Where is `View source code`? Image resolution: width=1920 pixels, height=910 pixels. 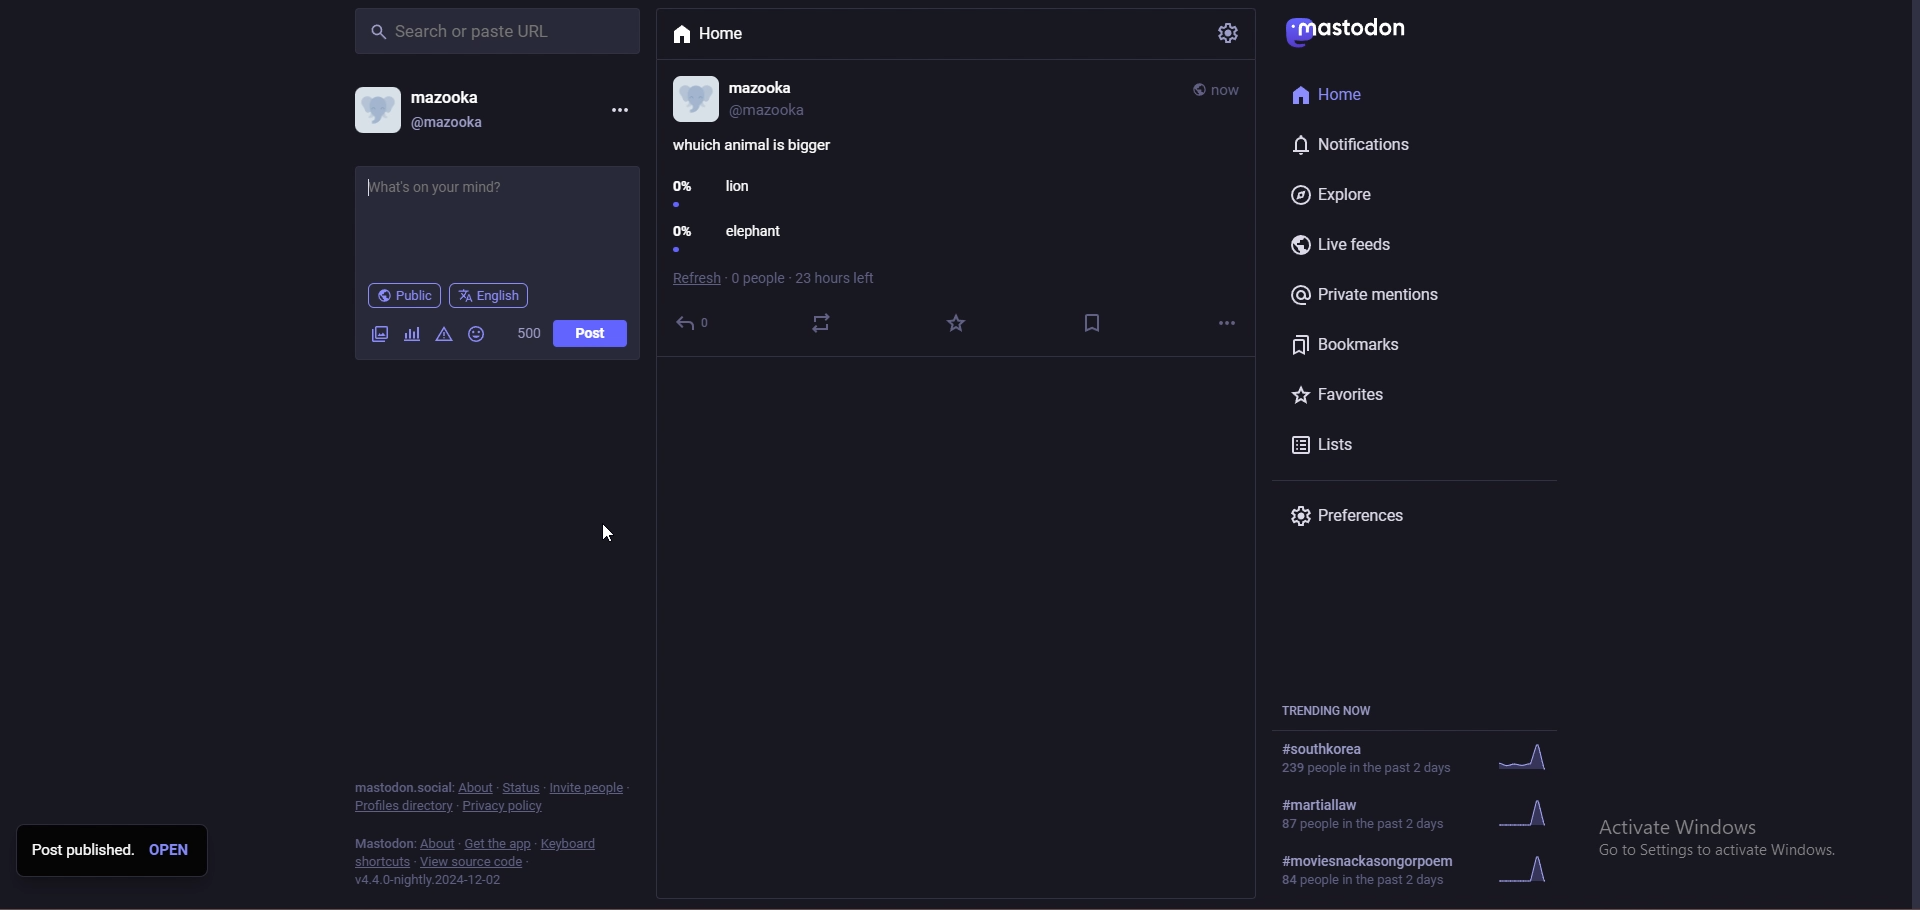
View source code is located at coordinates (478, 862).